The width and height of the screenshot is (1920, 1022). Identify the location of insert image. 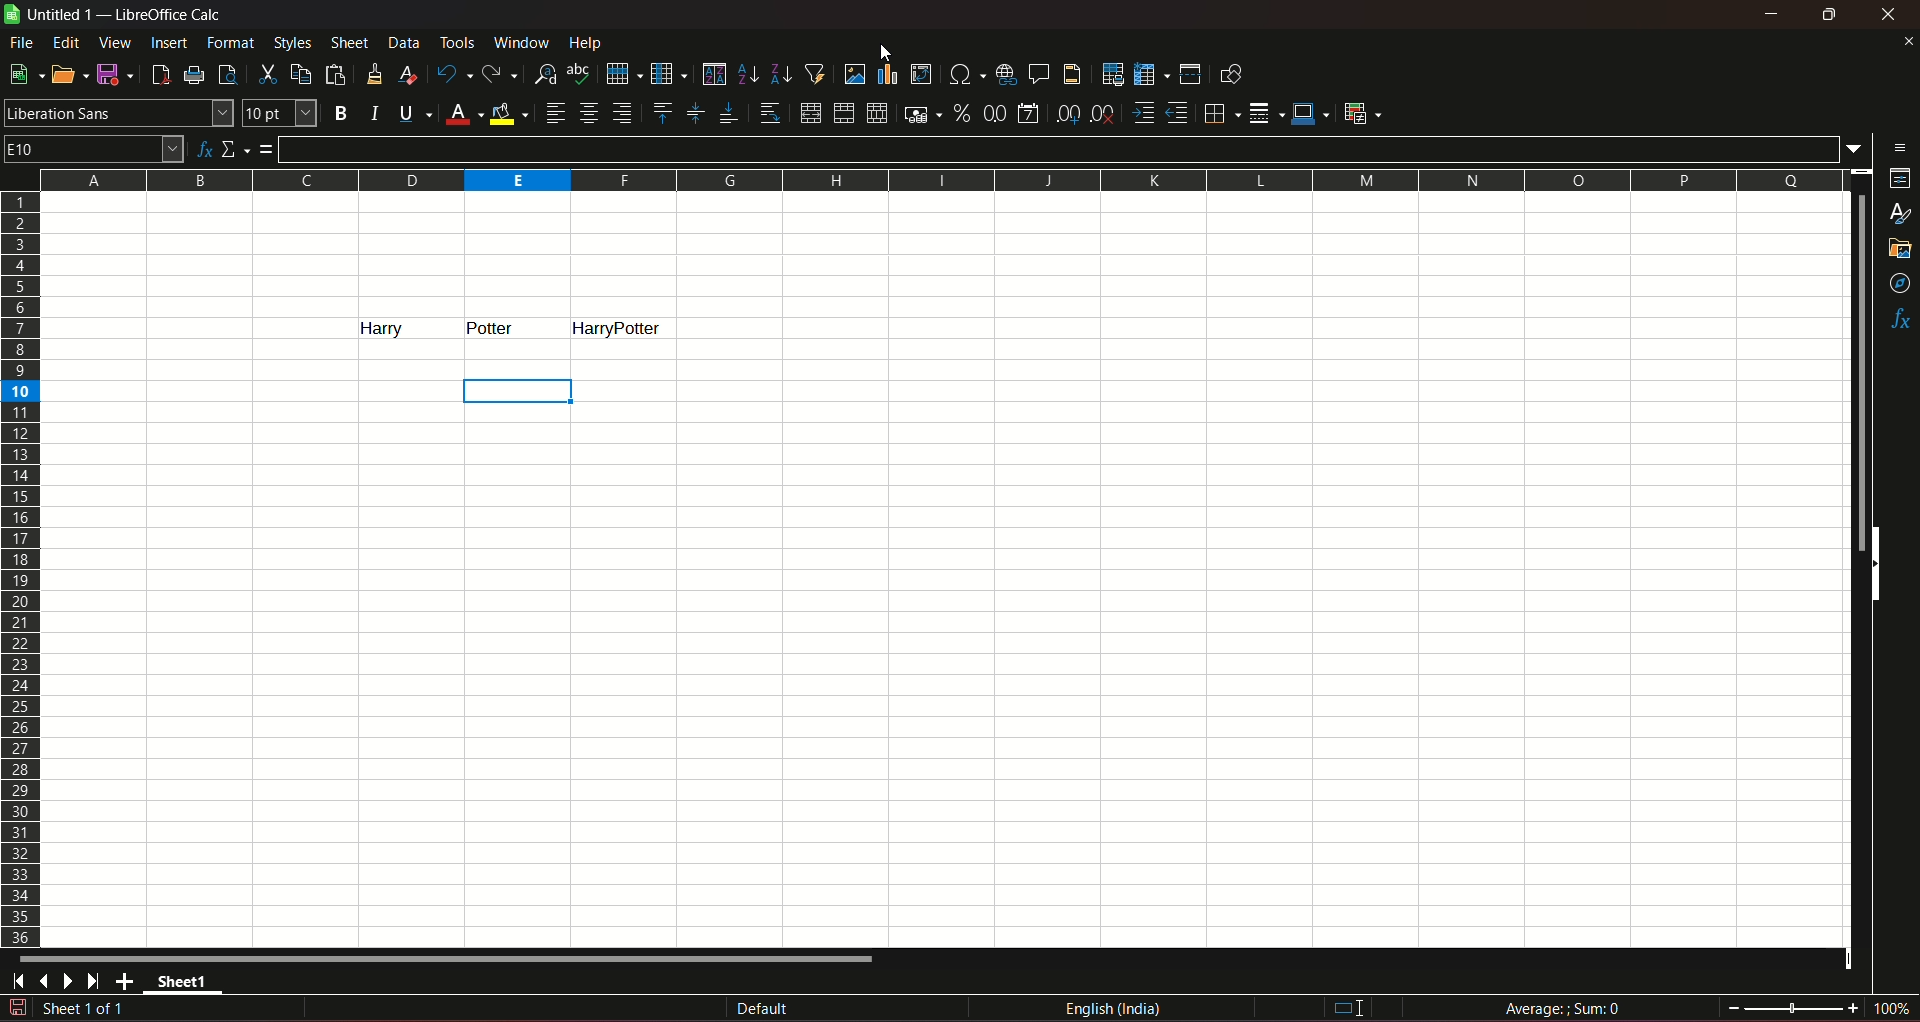
(854, 74).